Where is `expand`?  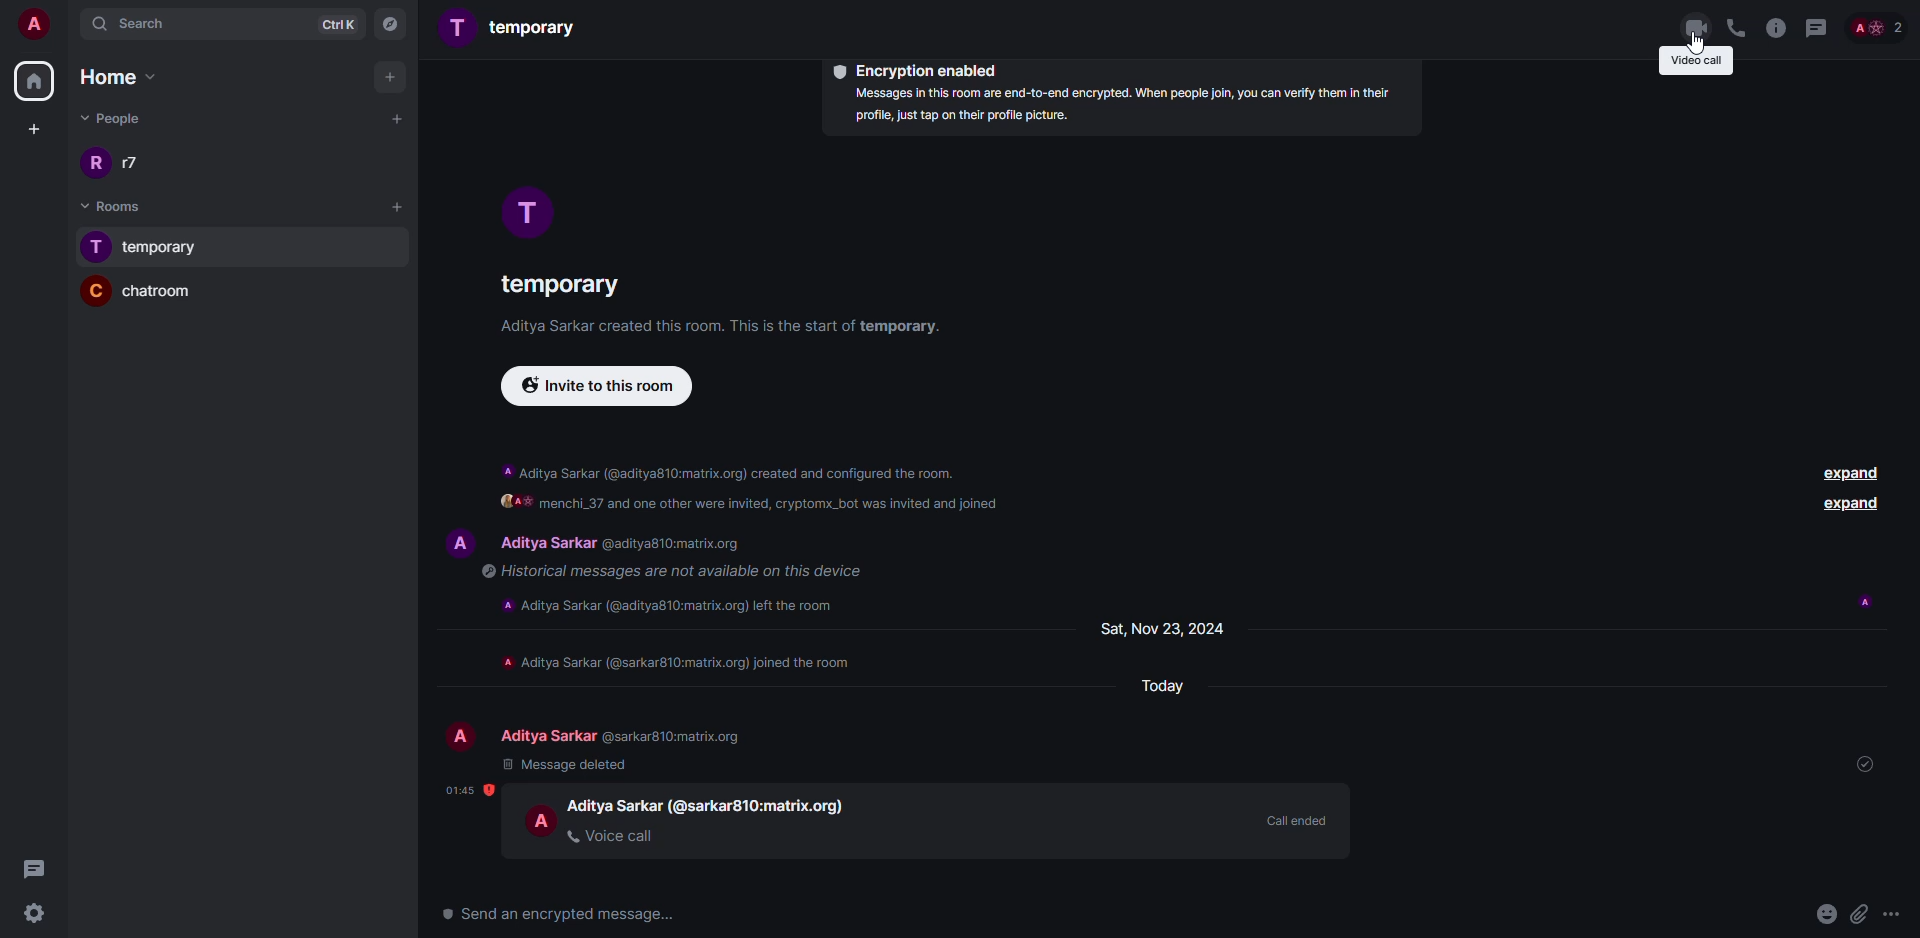 expand is located at coordinates (1851, 504).